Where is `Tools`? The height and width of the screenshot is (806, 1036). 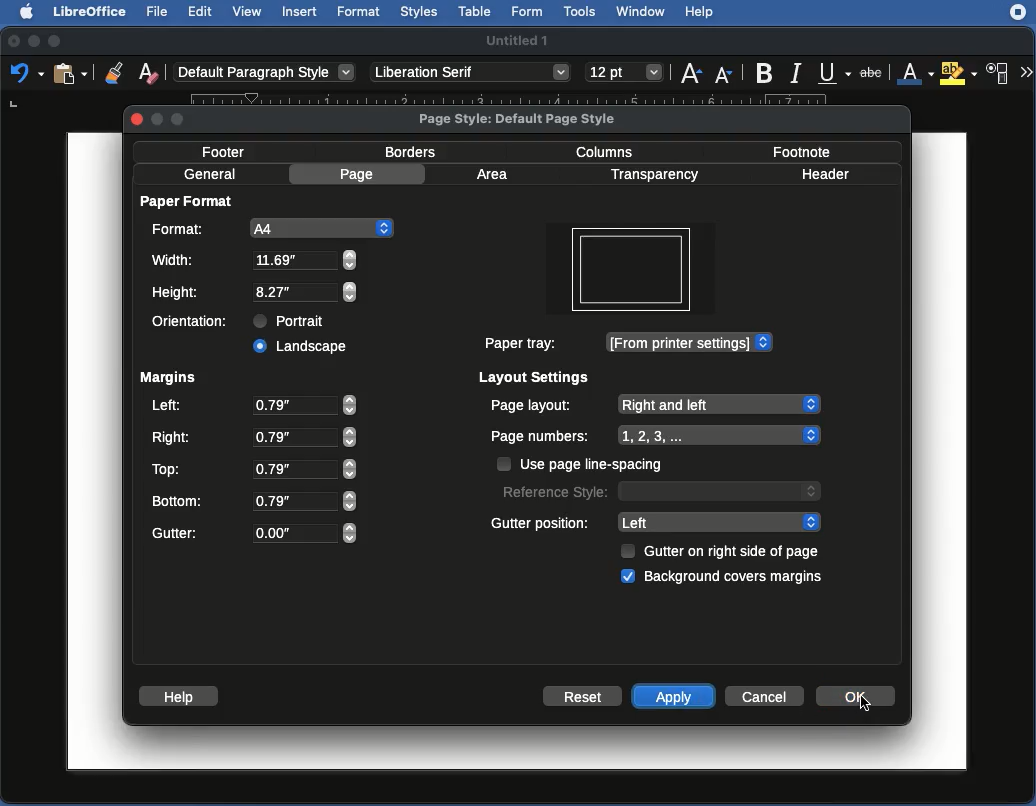 Tools is located at coordinates (582, 11).